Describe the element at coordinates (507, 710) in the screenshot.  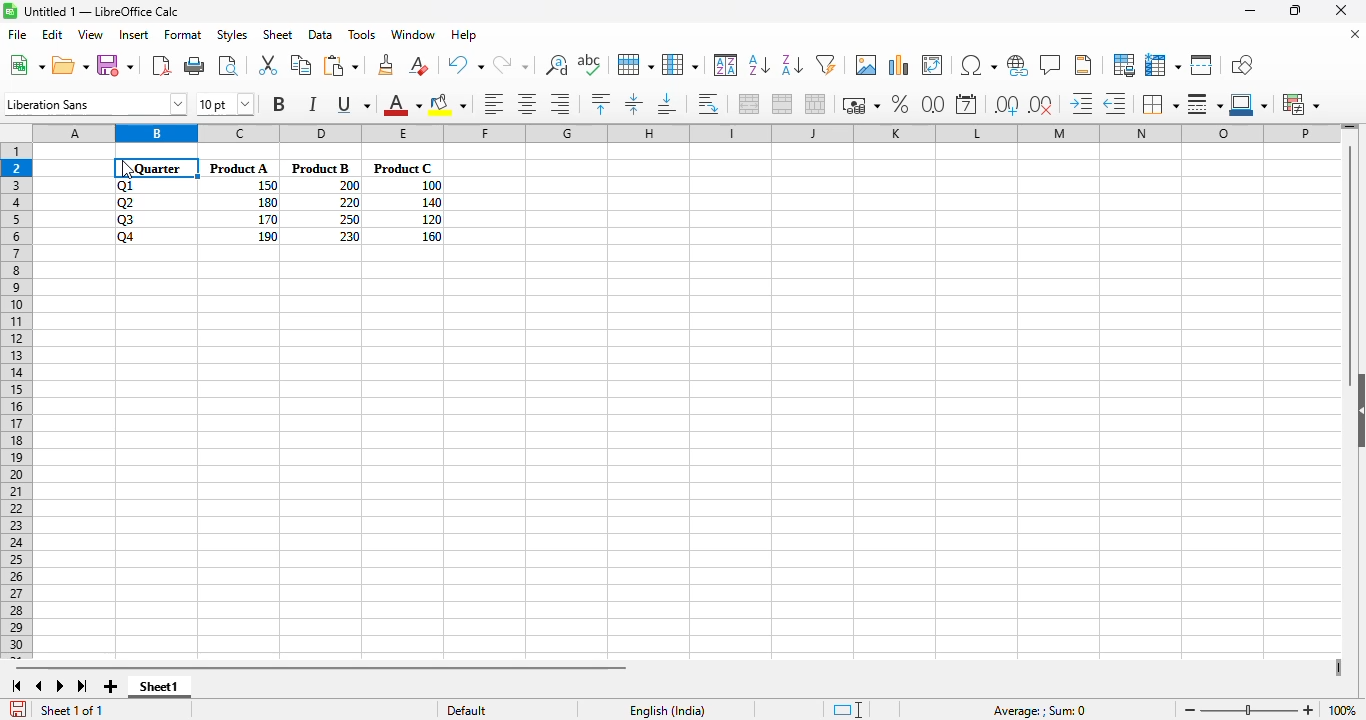
I see `Default` at that location.